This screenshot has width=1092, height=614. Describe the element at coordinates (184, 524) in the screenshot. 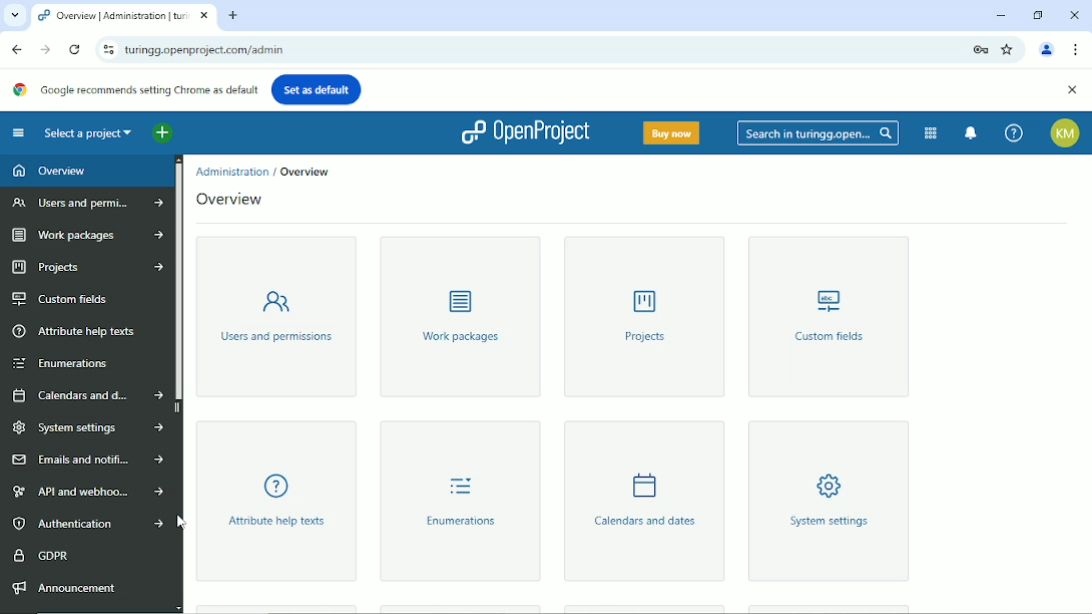

I see `Cursor` at that location.